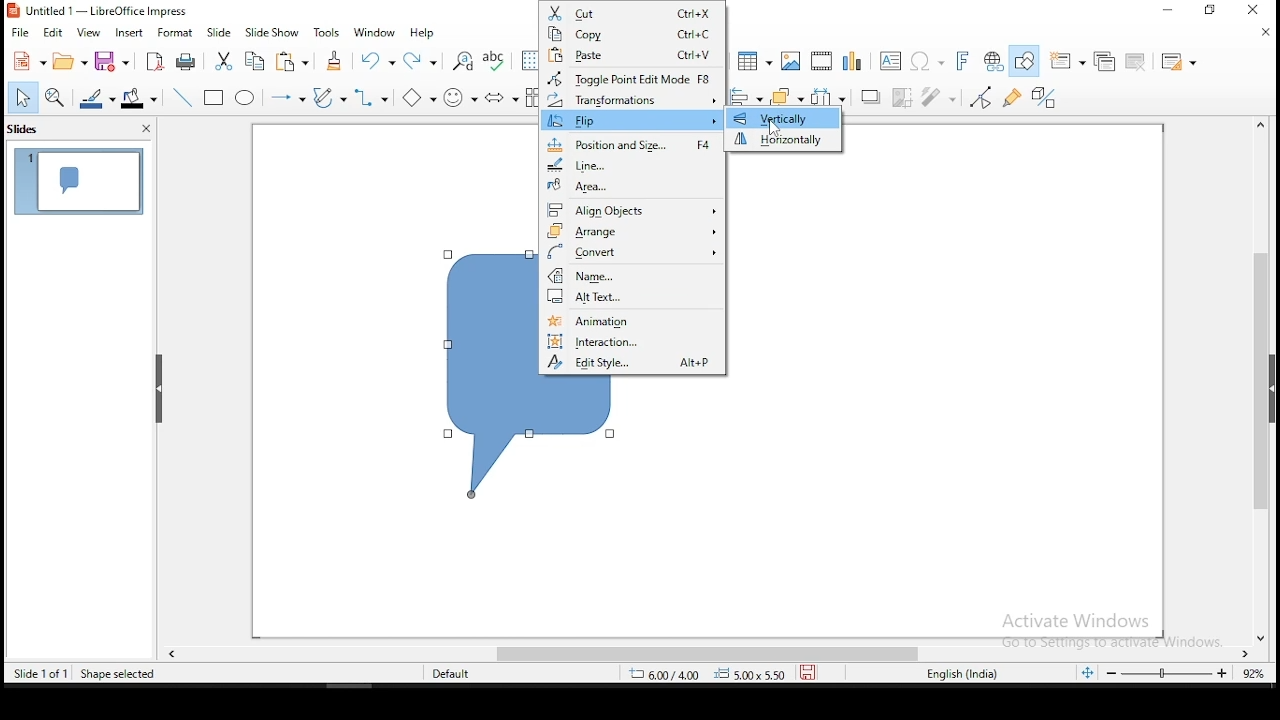 Image resolution: width=1280 pixels, height=720 pixels. What do you see at coordinates (902, 97) in the screenshot?
I see `crop image` at bounding box center [902, 97].